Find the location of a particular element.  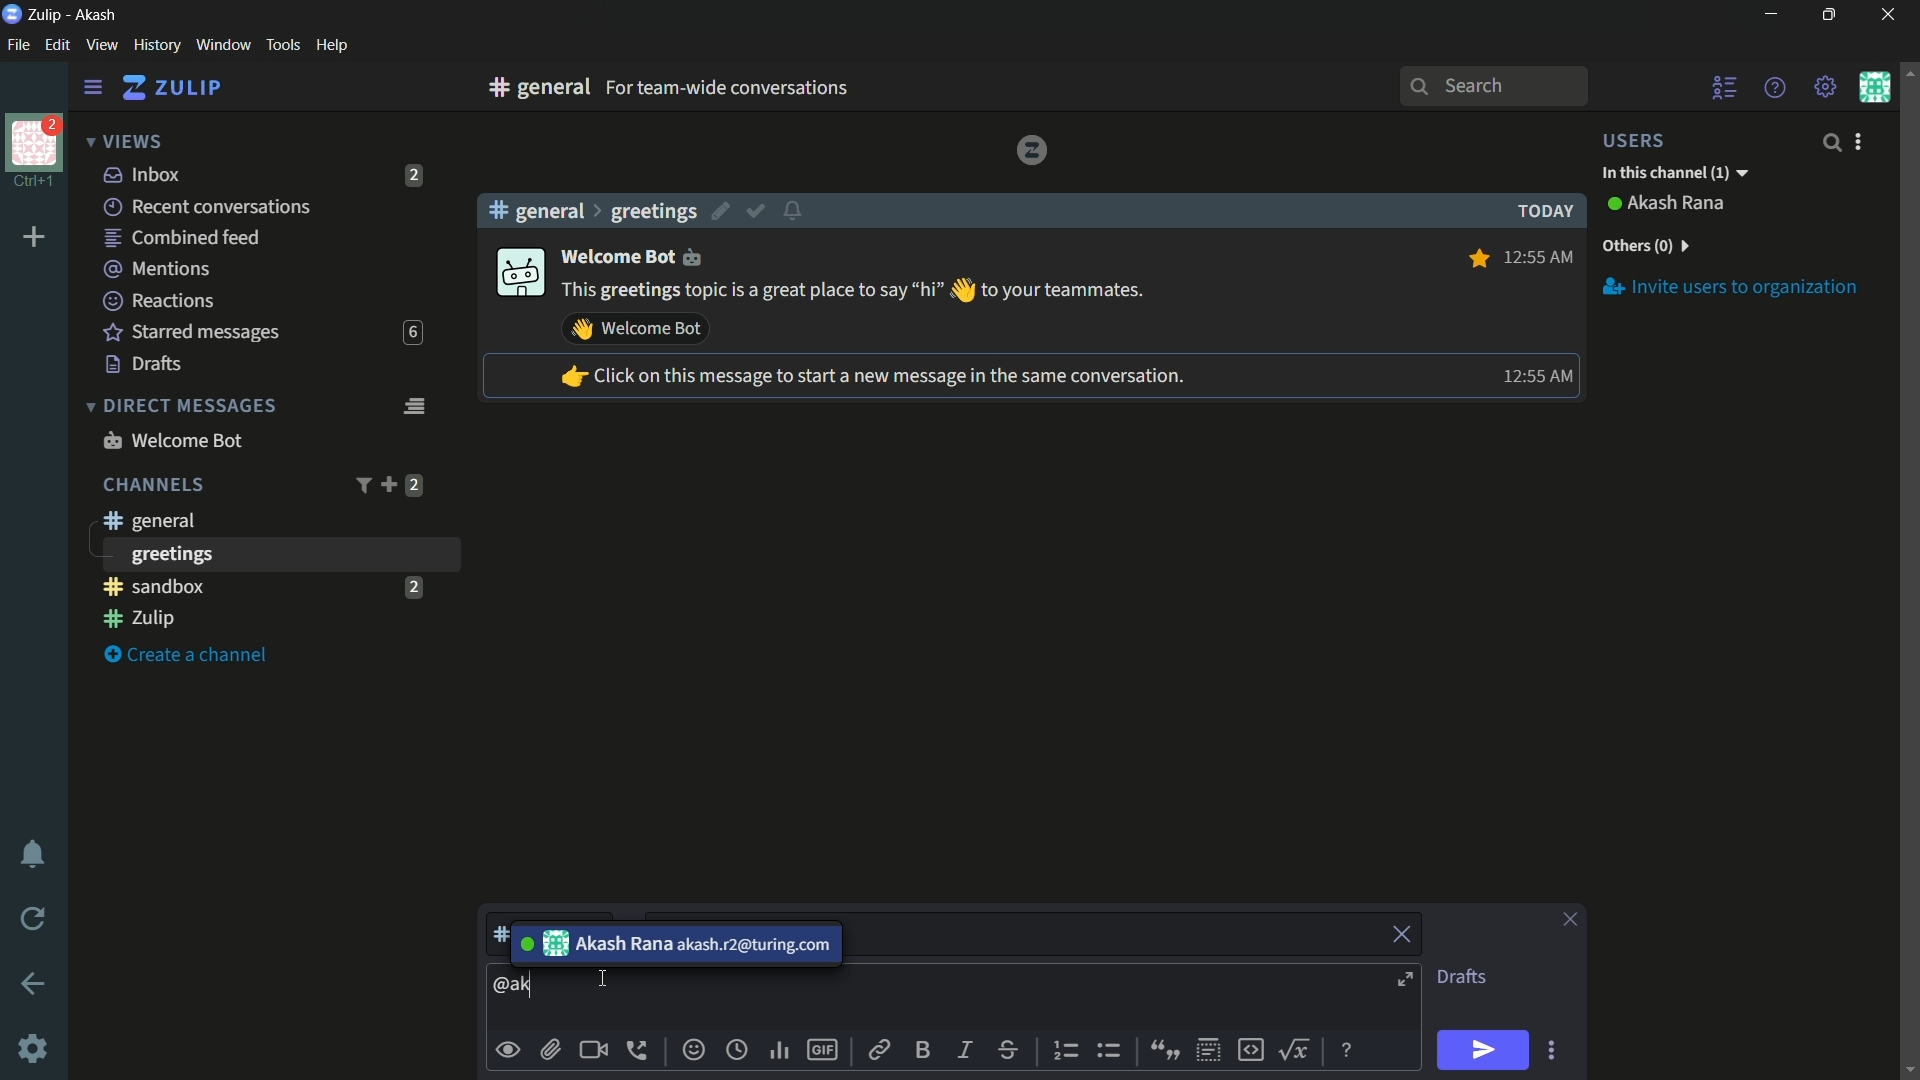

configure topic notifications is located at coordinates (796, 209).